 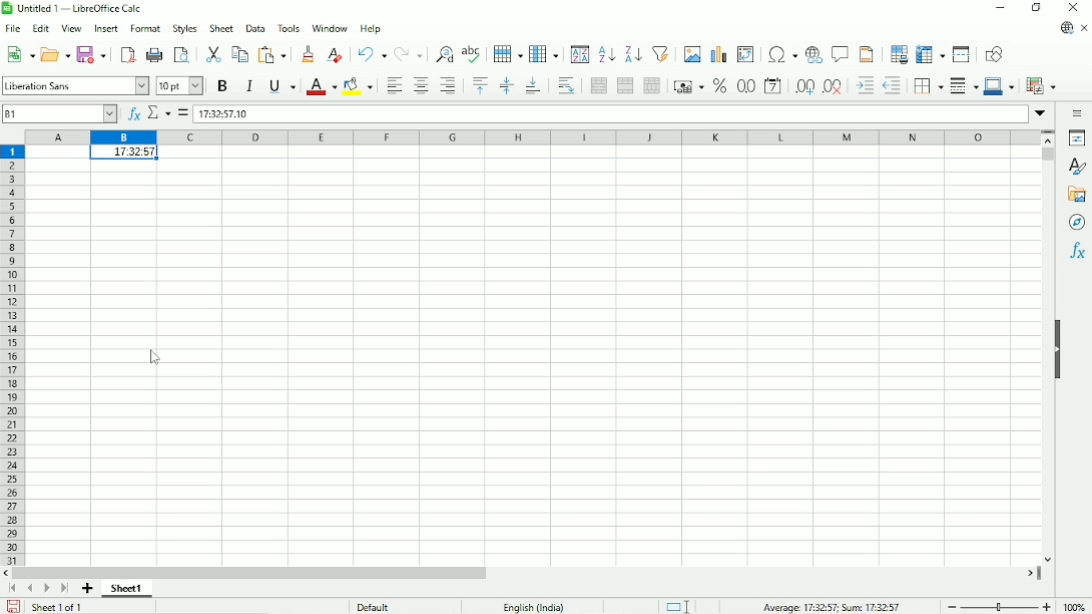 I want to click on Save, so click(x=91, y=53).